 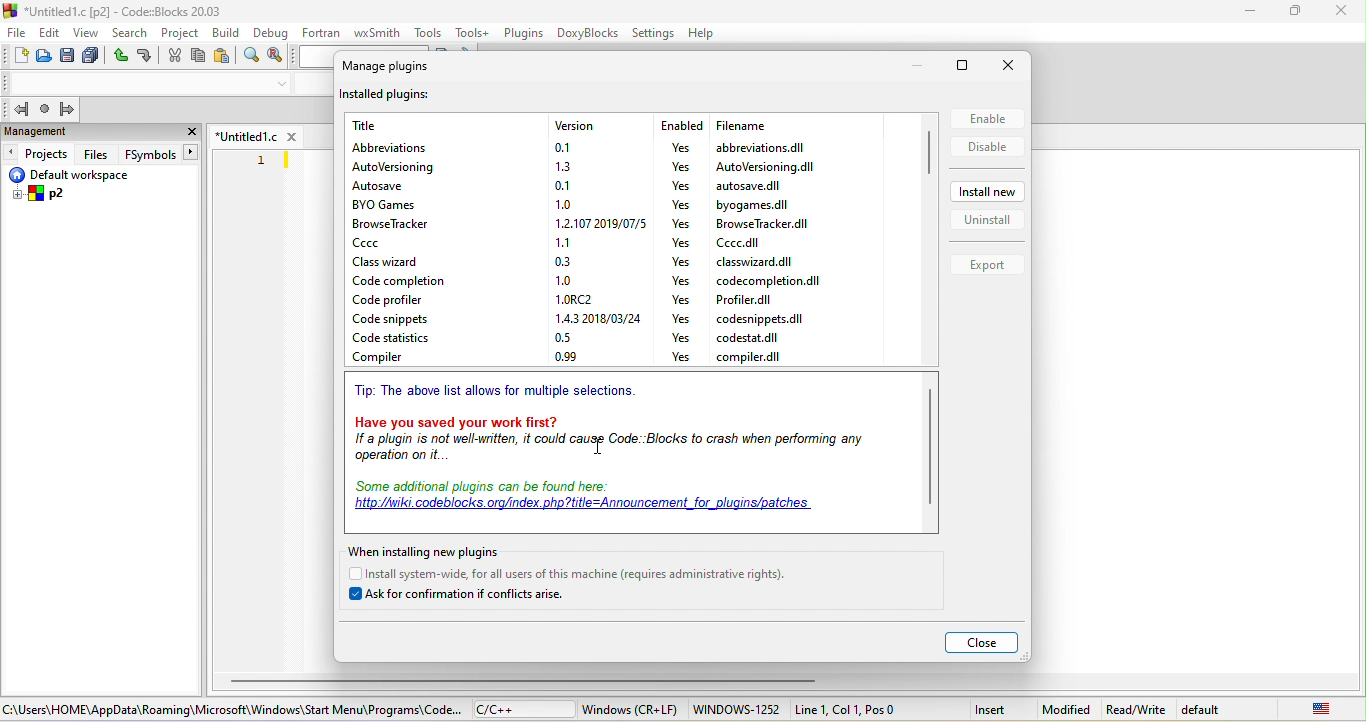 I want to click on disable, so click(x=987, y=149).